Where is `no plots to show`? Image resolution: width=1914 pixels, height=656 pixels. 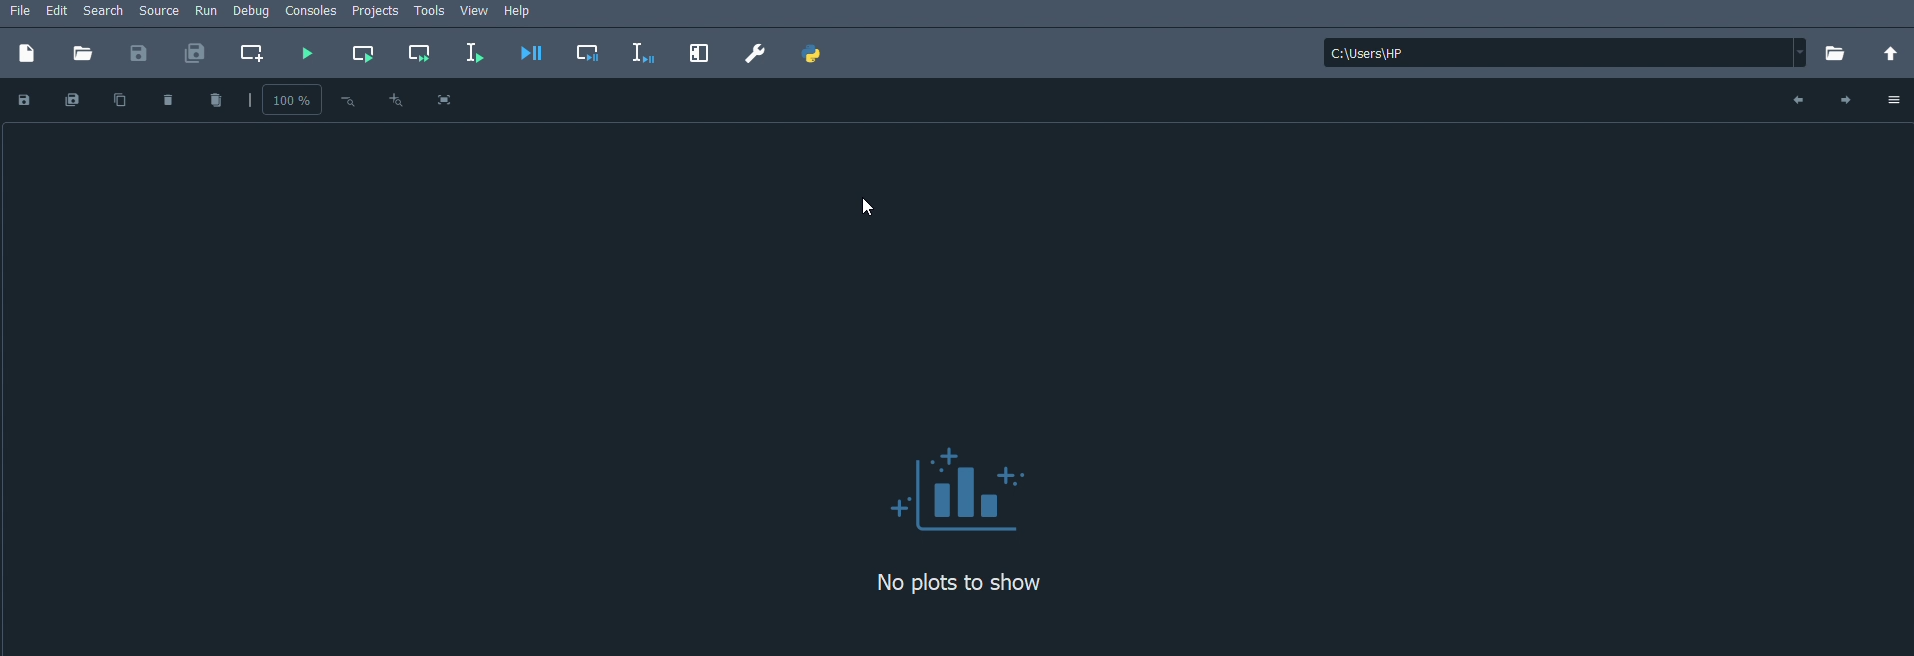
no plots to show is located at coordinates (959, 582).